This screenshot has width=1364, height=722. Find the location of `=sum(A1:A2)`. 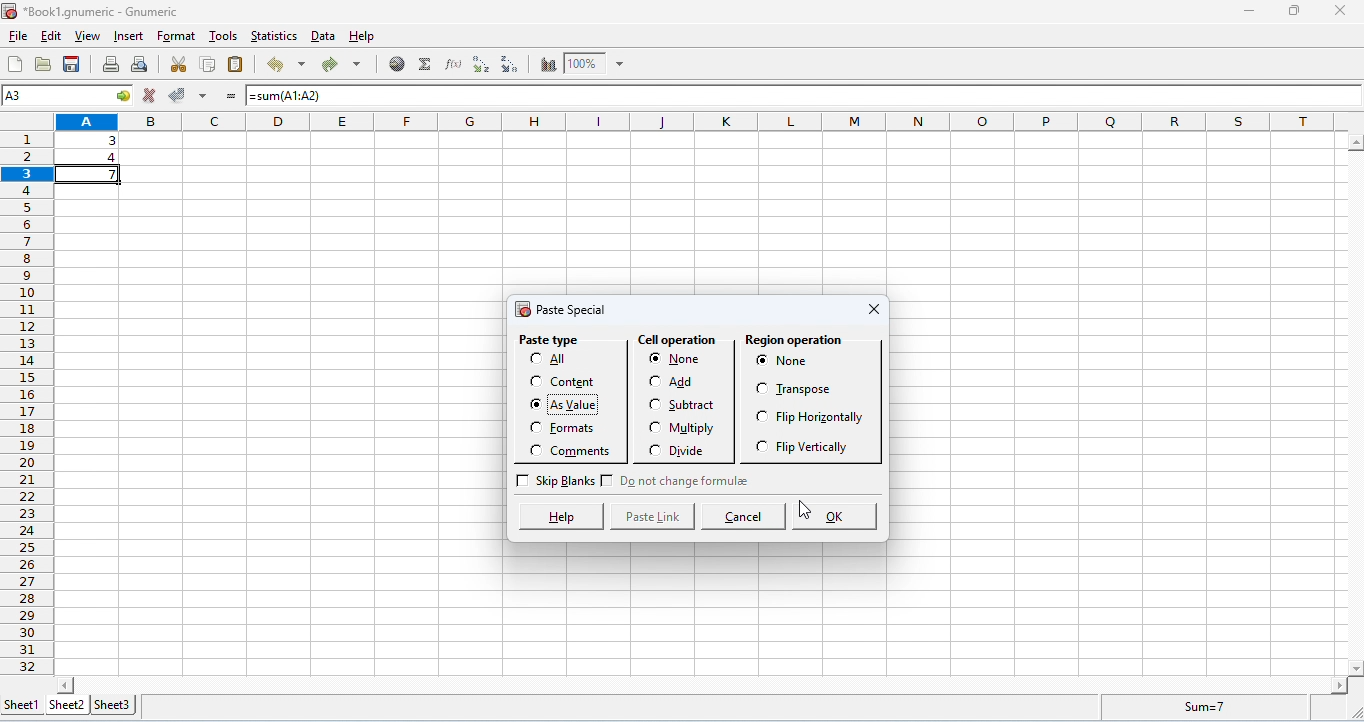

=sum(A1:A2) is located at coordinates (308, 96).